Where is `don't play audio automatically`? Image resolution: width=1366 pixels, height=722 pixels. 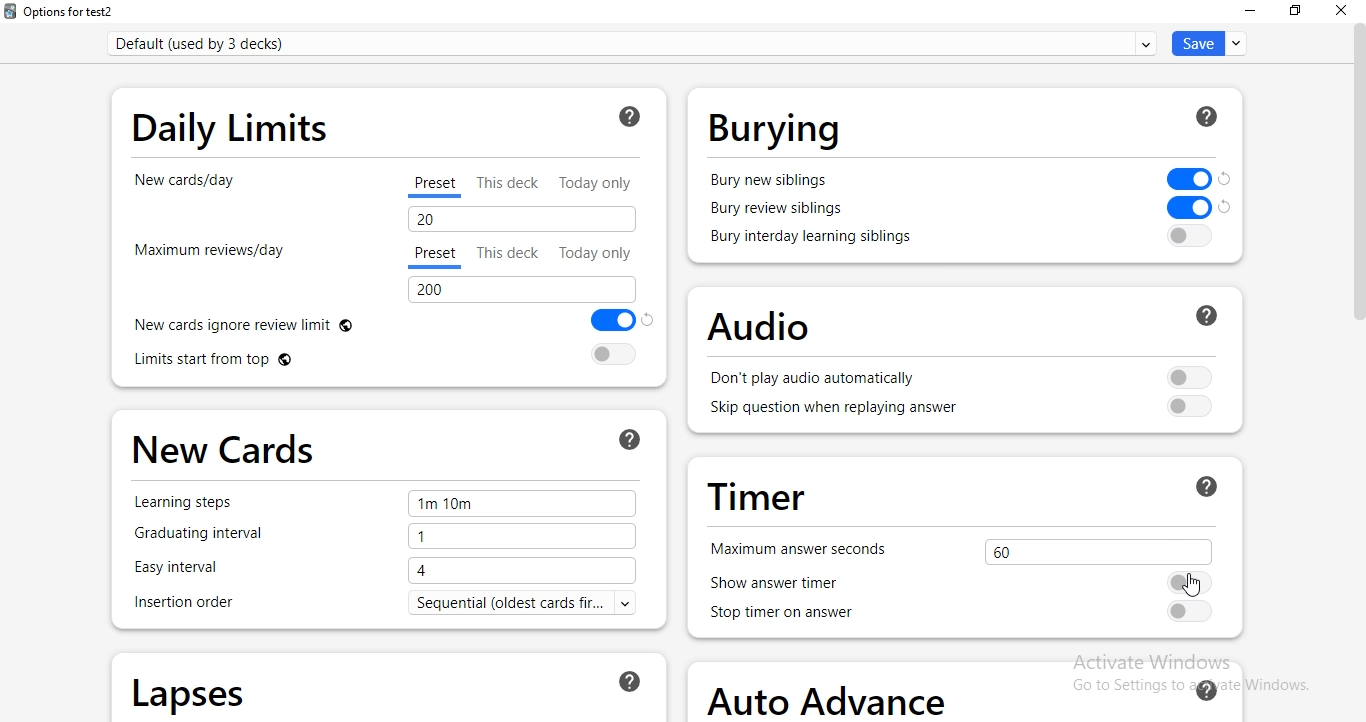
don't play audio automatically is located at coordinates (966, 378).